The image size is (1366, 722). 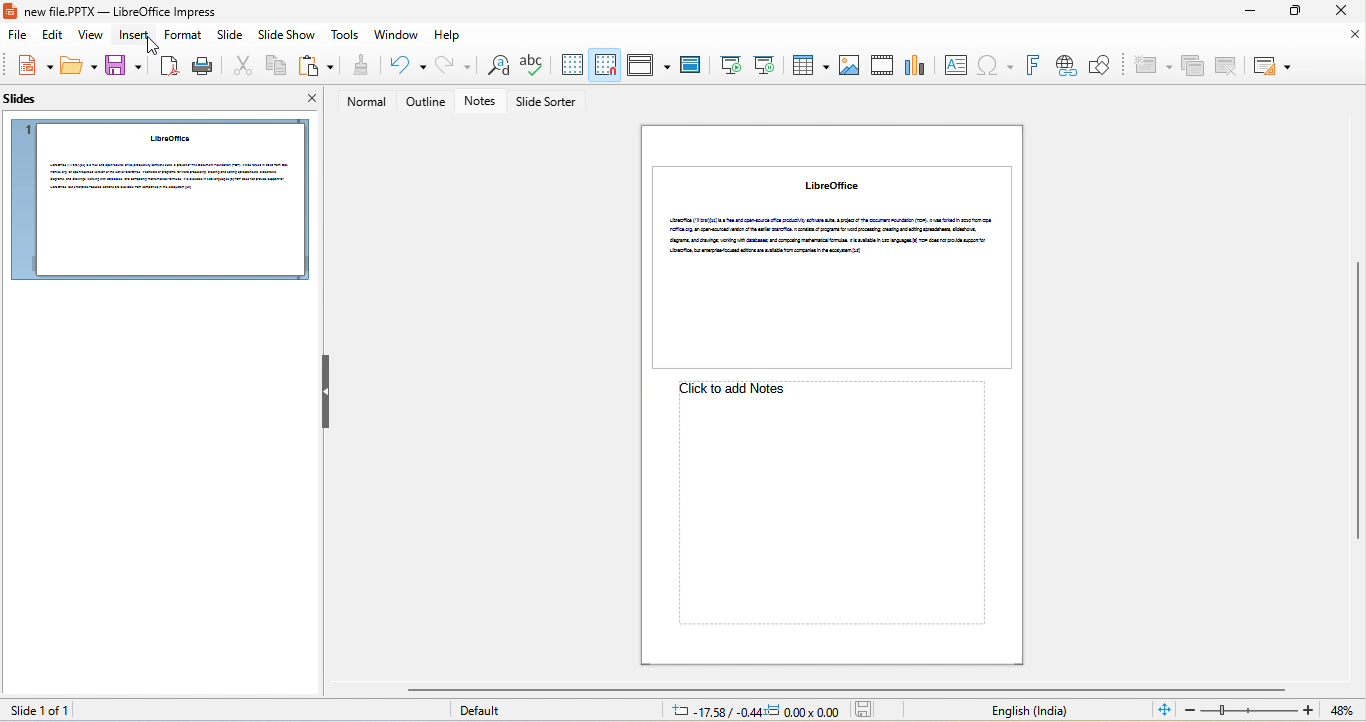 I want to click on help, so click(x=449, y=36).